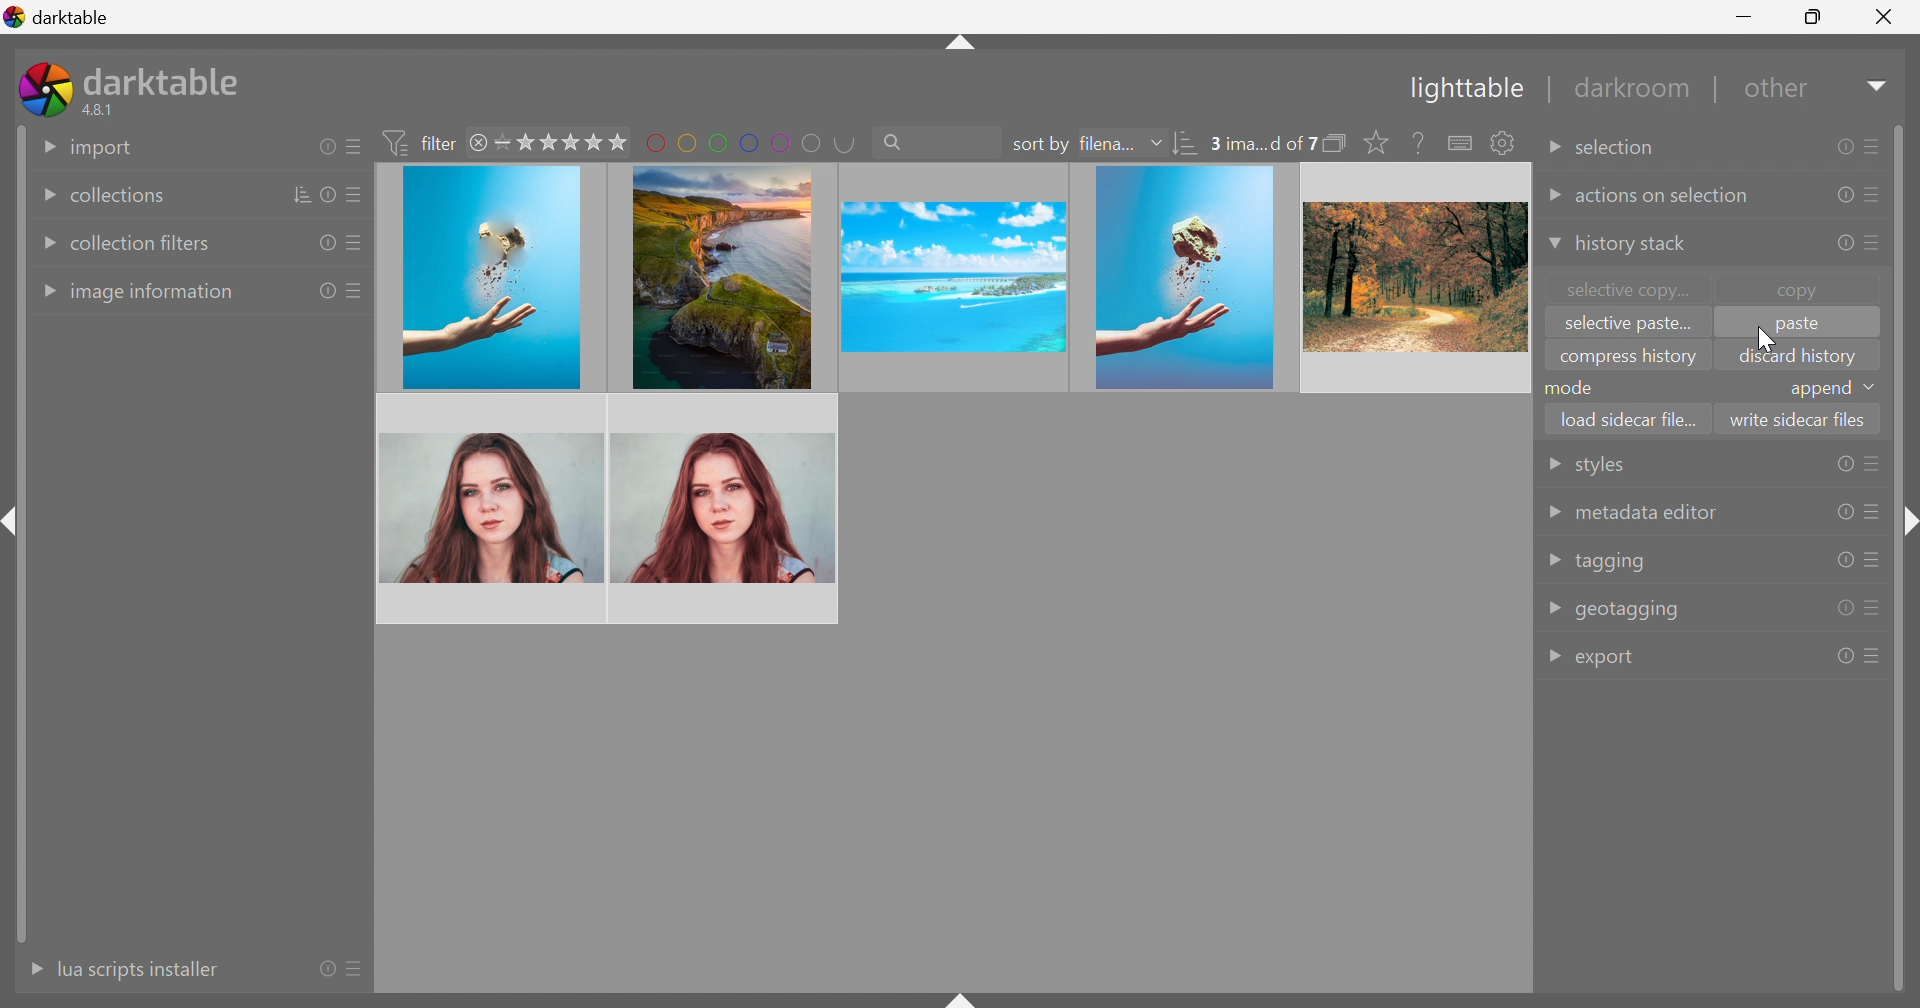 The height and width of the screenshot is (1008, 1920). What do you see at coordinates (1597, 468) in the screenshot?
I see `styles` at bounding box center [1597, 468].